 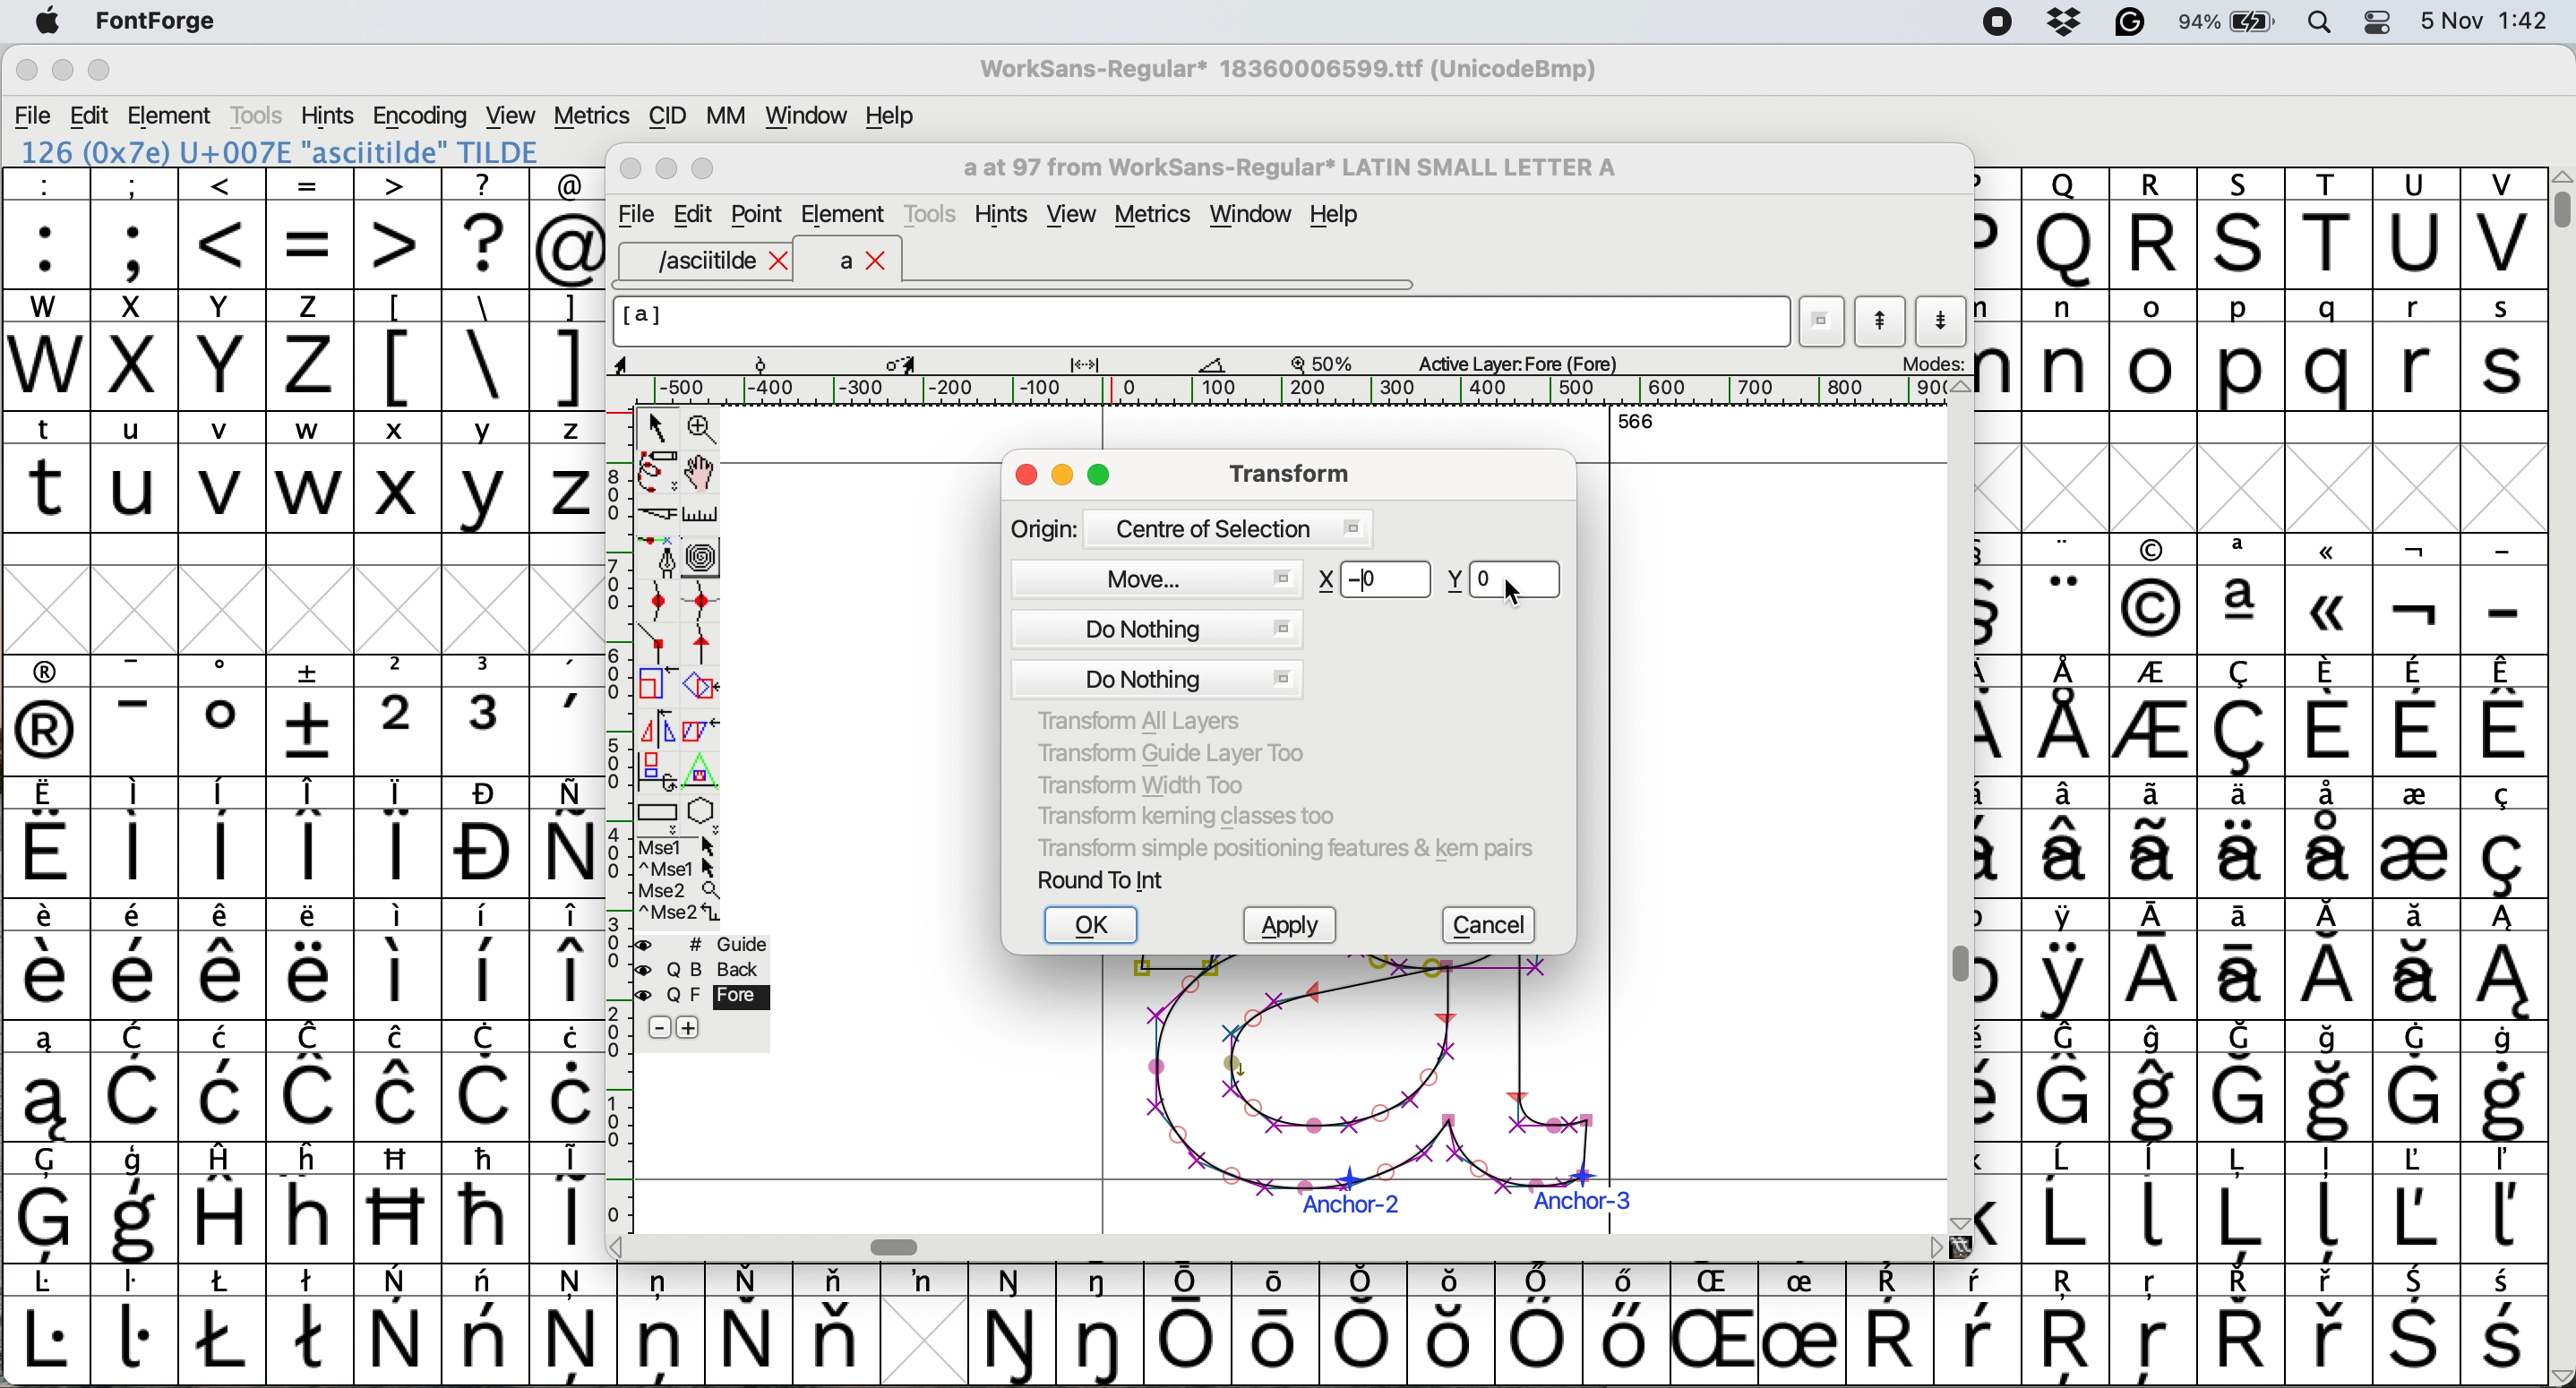 I want to click on symbol, so click(x=1622, y=1323).